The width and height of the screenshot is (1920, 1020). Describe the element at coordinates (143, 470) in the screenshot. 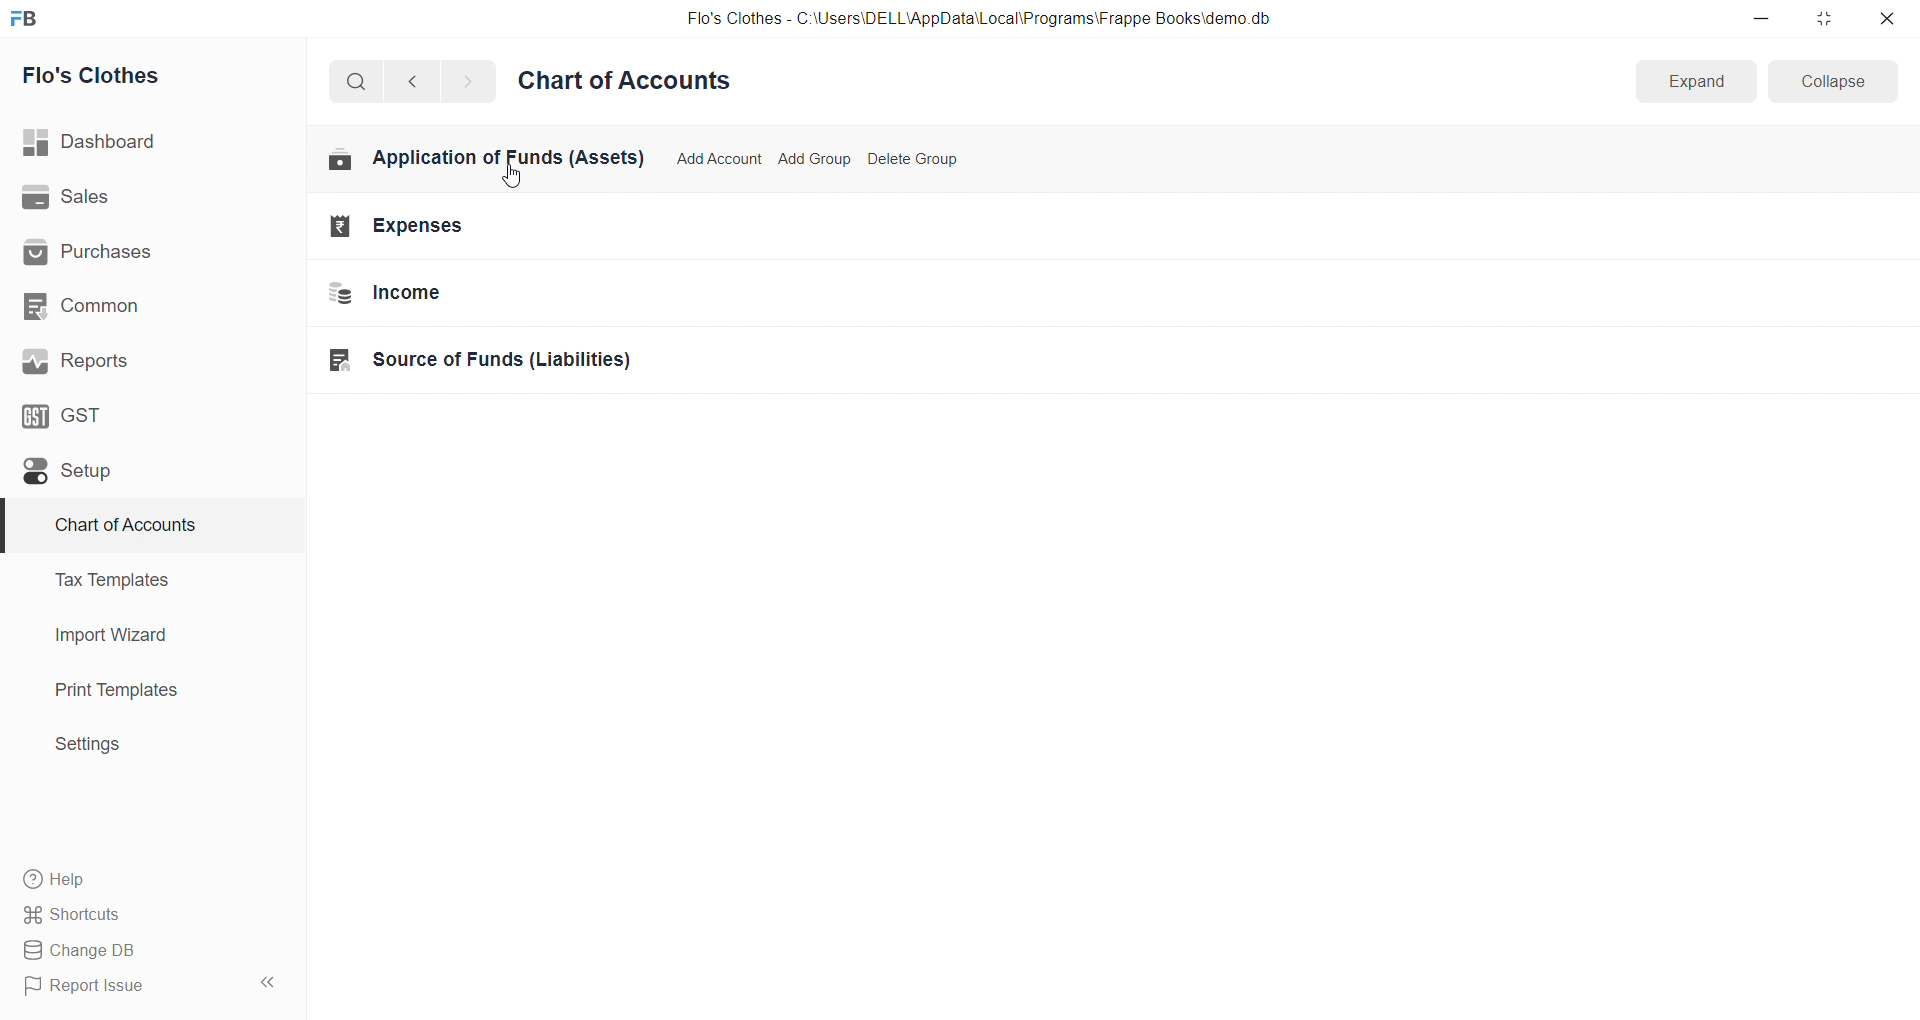

I see `Setup` at that location.